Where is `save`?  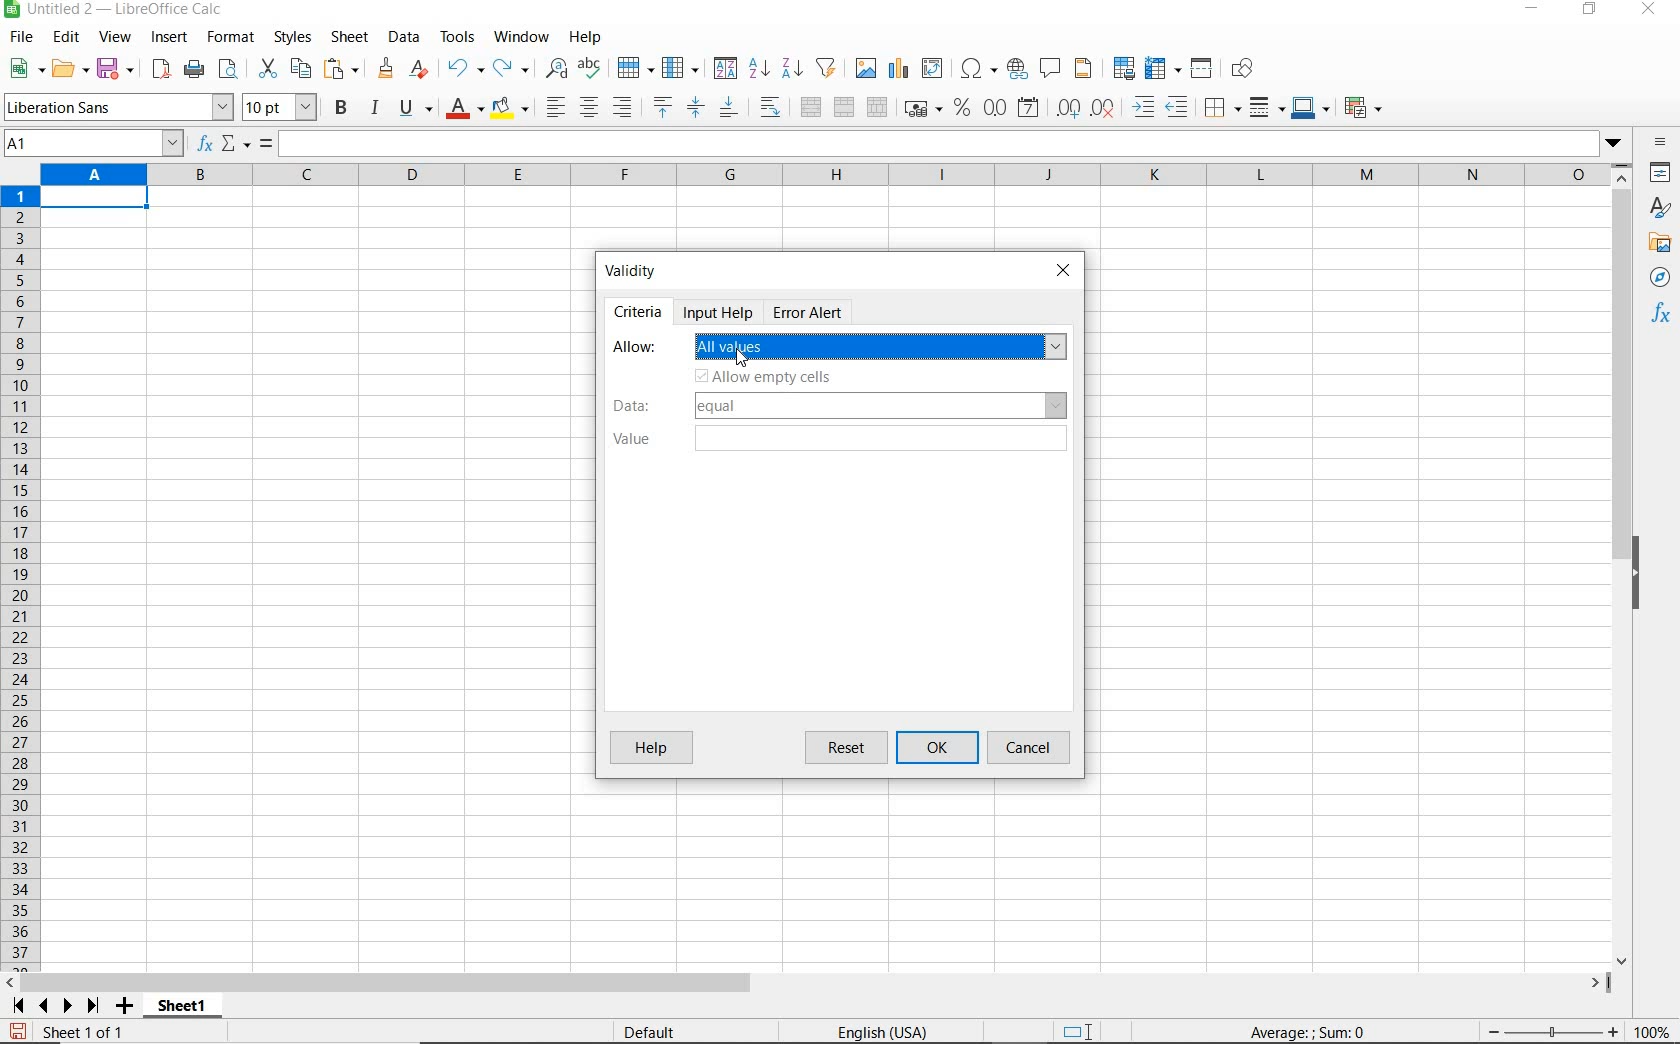
save is located at coordinates (117, 69).